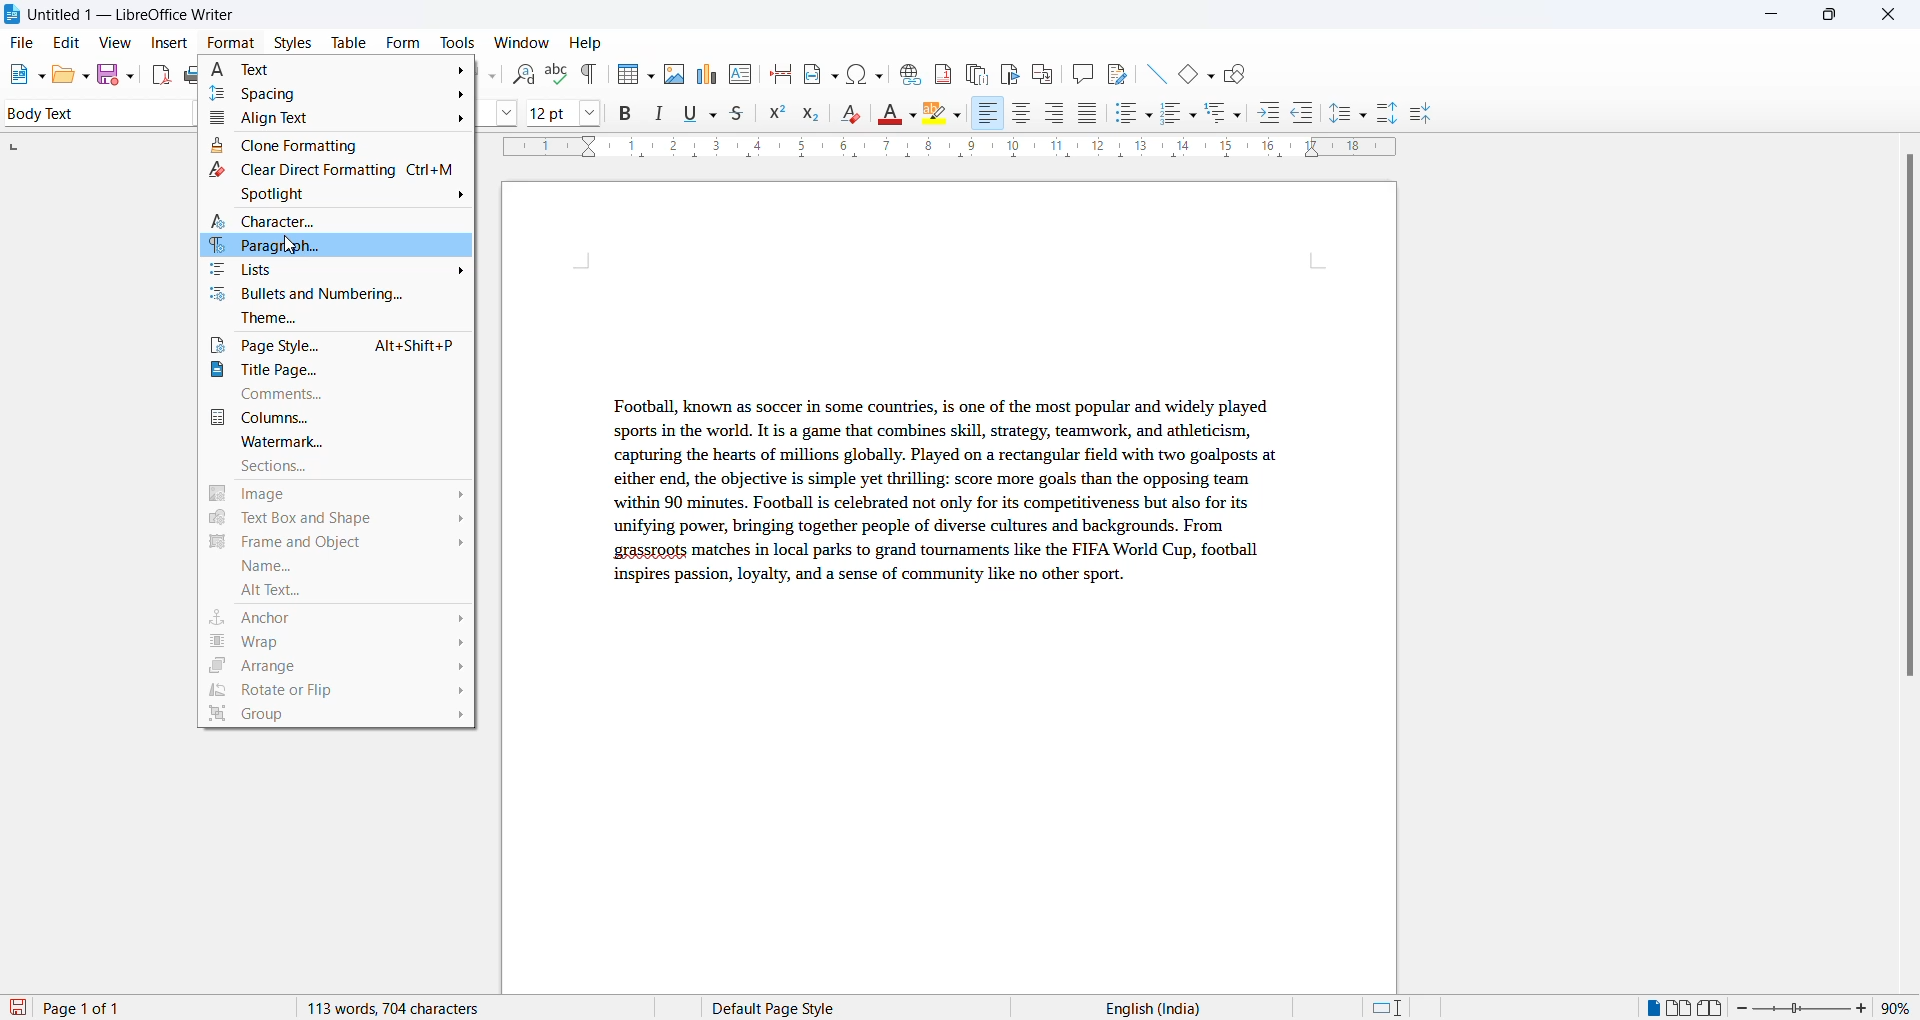 The height and width of the screenshot is (1020, 1920). Describe the element at coordinates (1651, 1008) in the screenshot. I see `single page view` at that location.